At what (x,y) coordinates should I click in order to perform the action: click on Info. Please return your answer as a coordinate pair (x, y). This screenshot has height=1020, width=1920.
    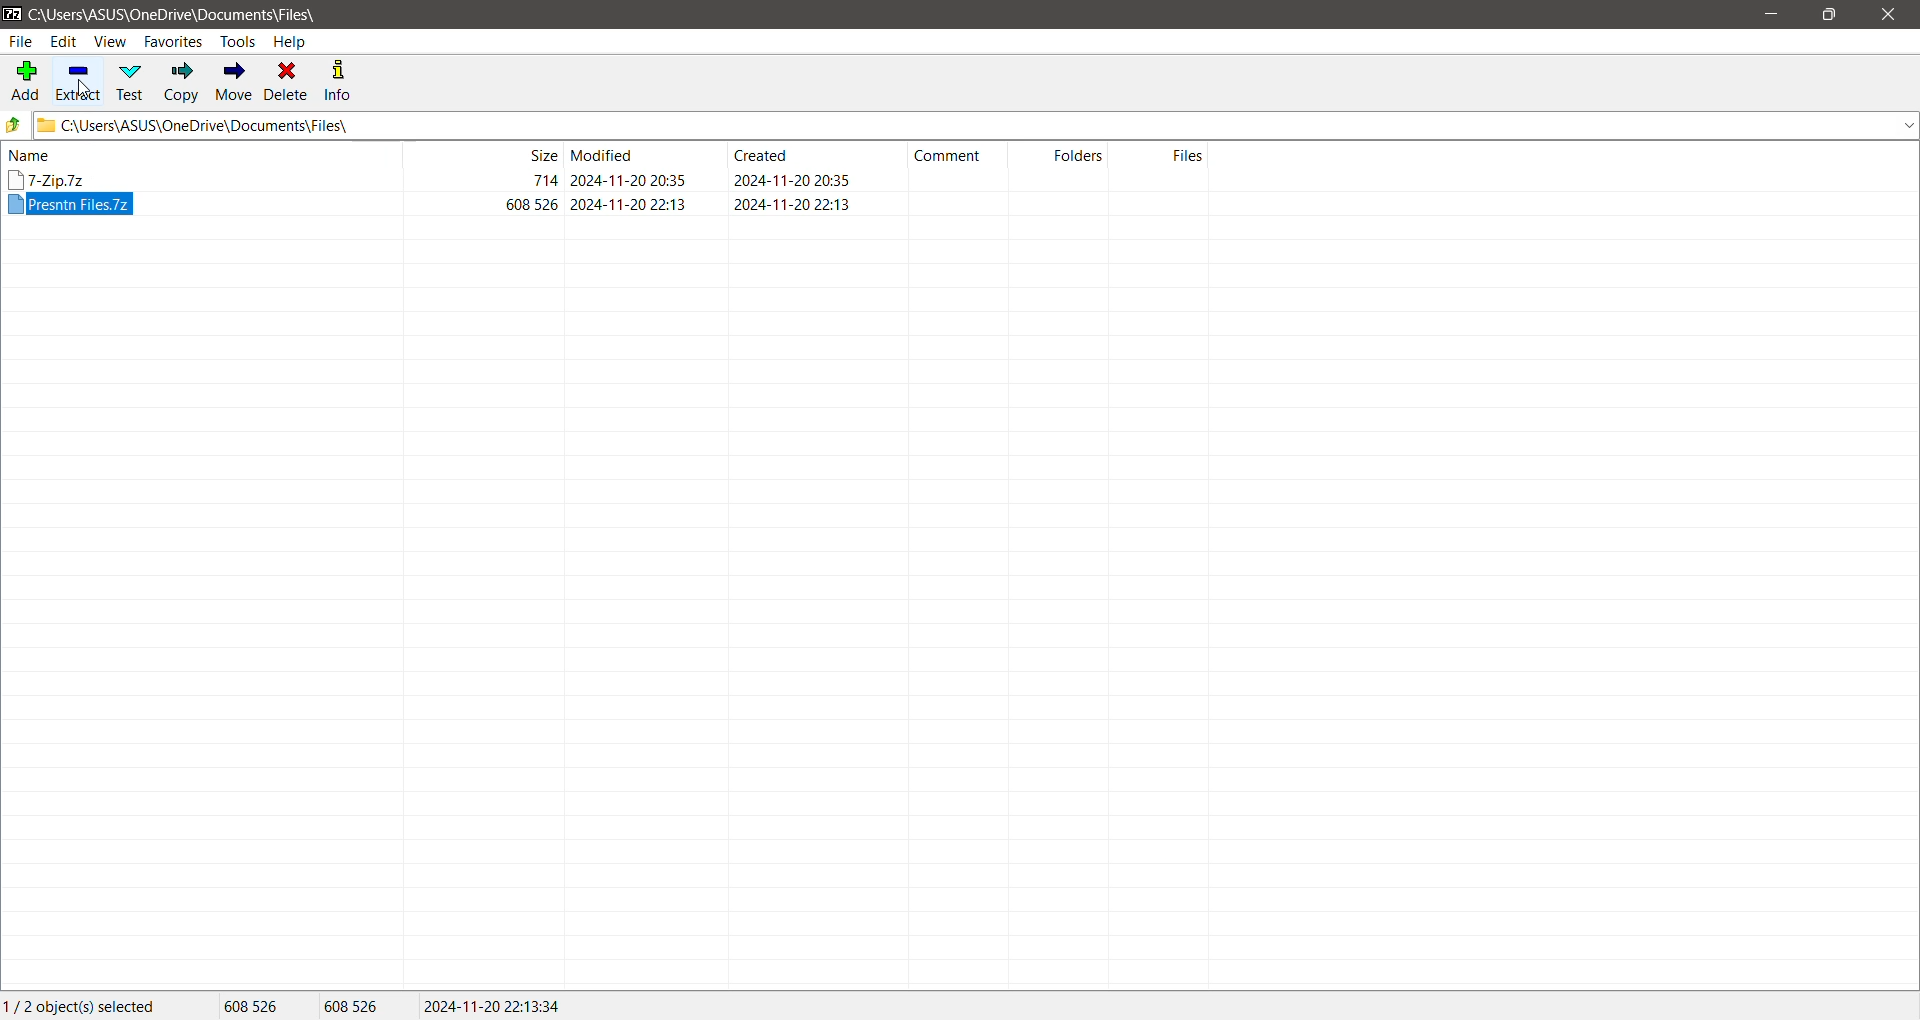
    Looking at the image, I should click on (340, 81).